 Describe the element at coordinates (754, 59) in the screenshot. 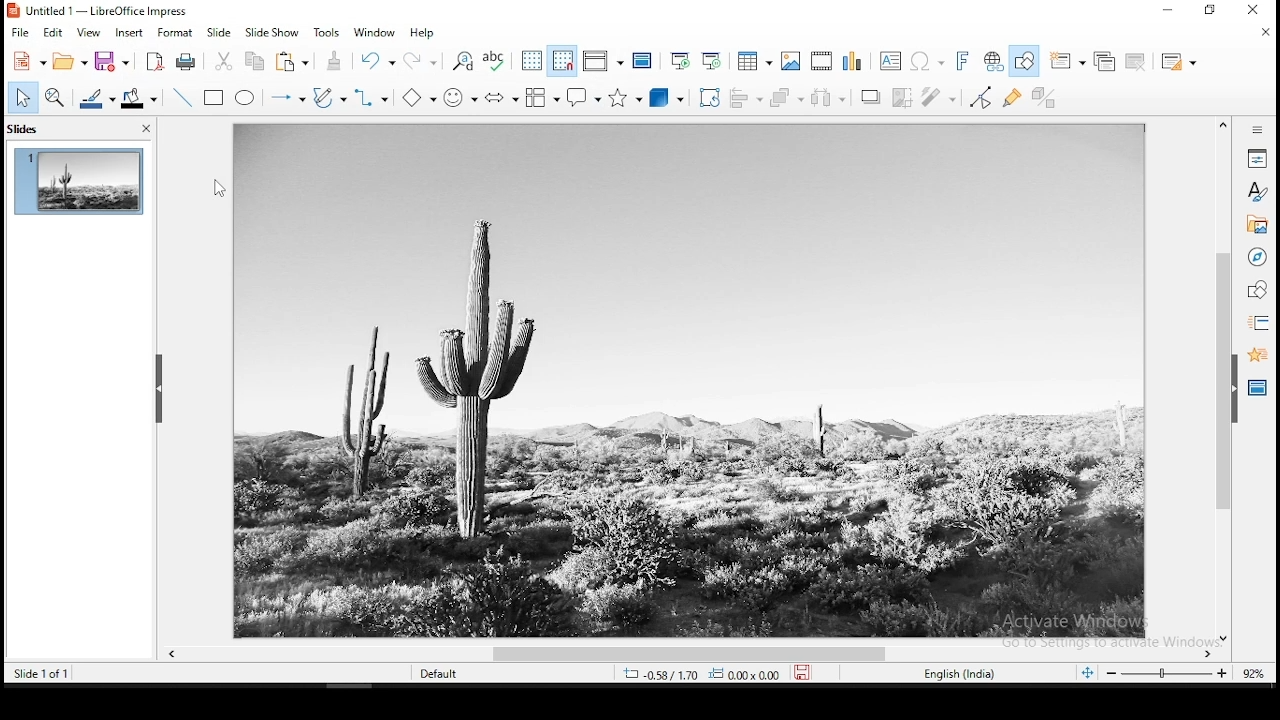

I see `tables` at that location.